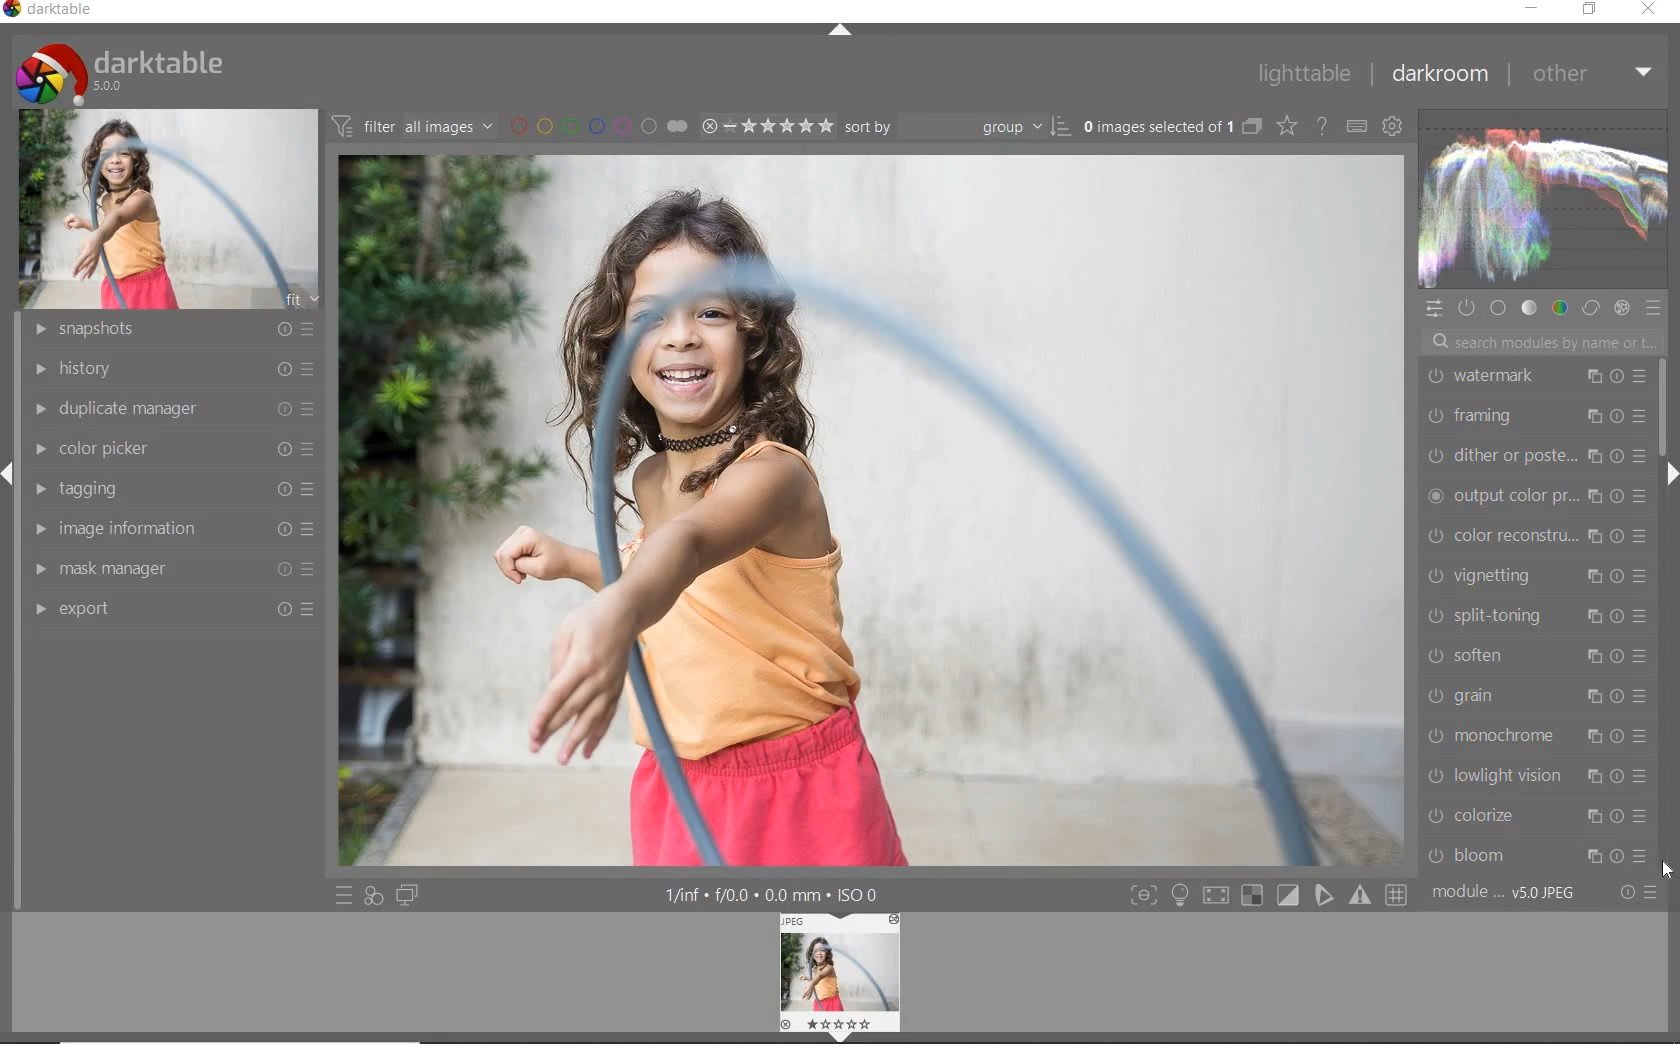  Describe the element at coordinates (1393, 128) in the screenshot. I see `show global preference` at that location.